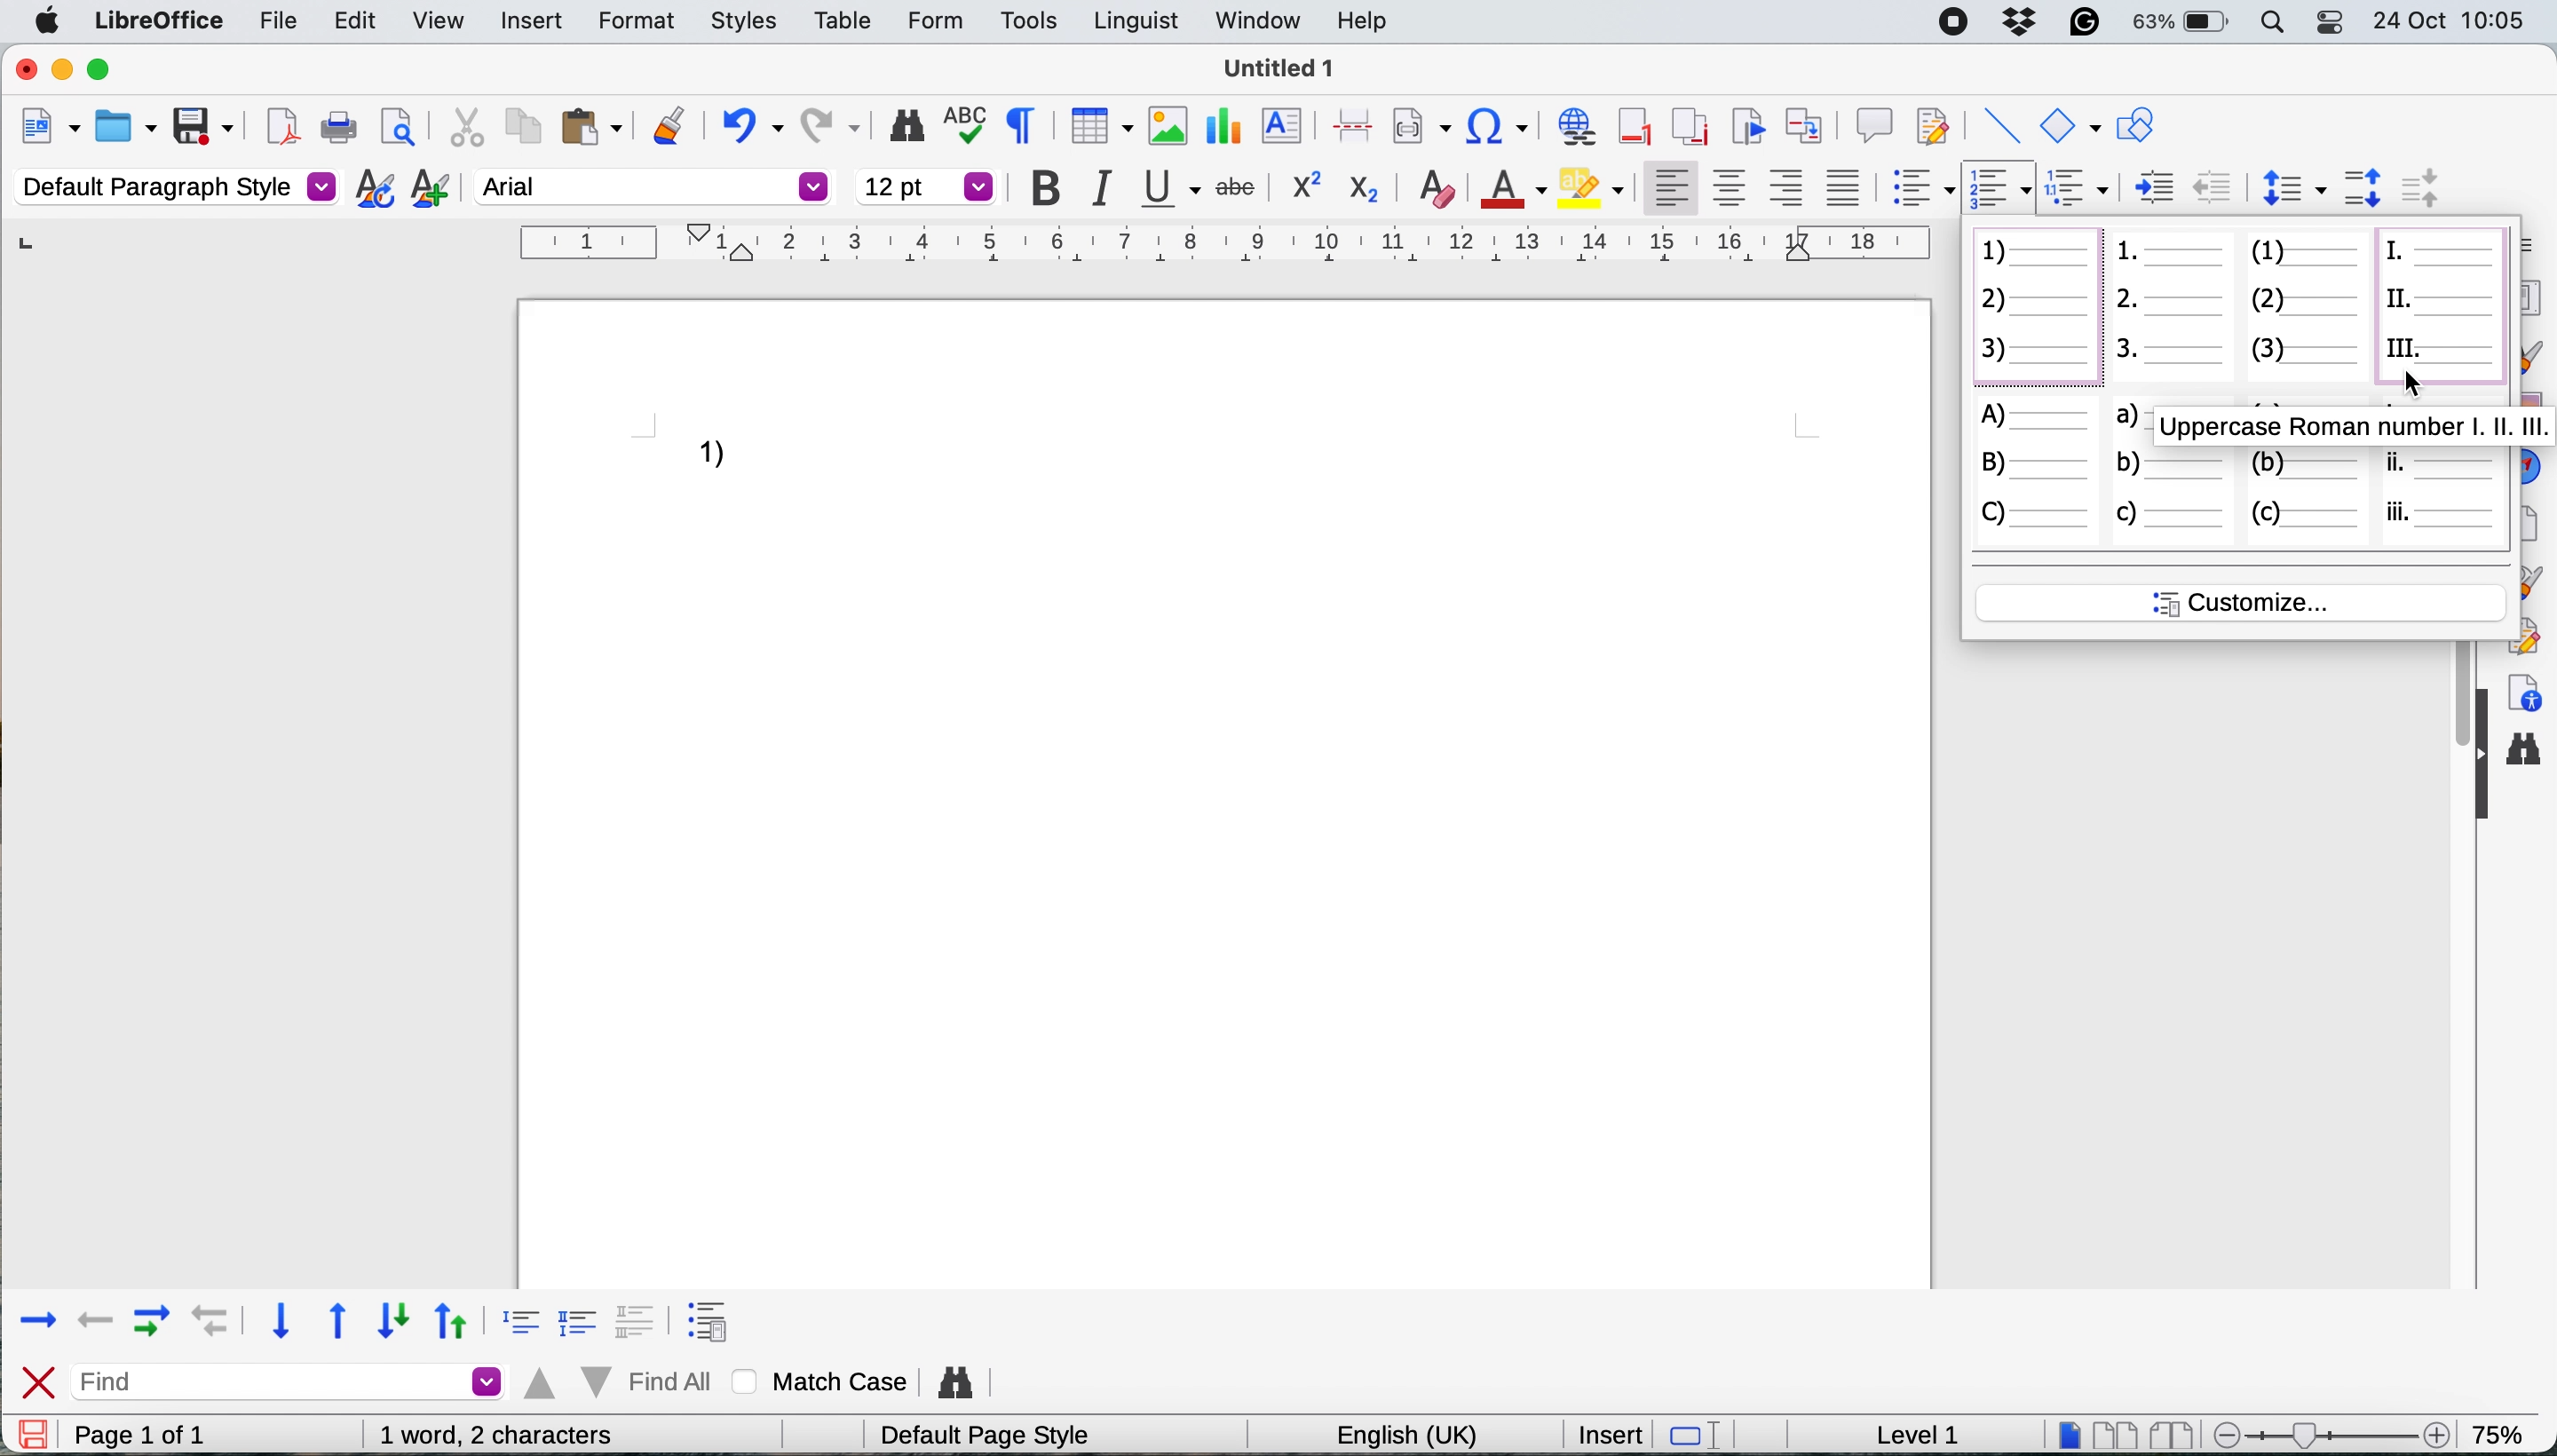  I want to click on insert footer, so click(1637, 125).